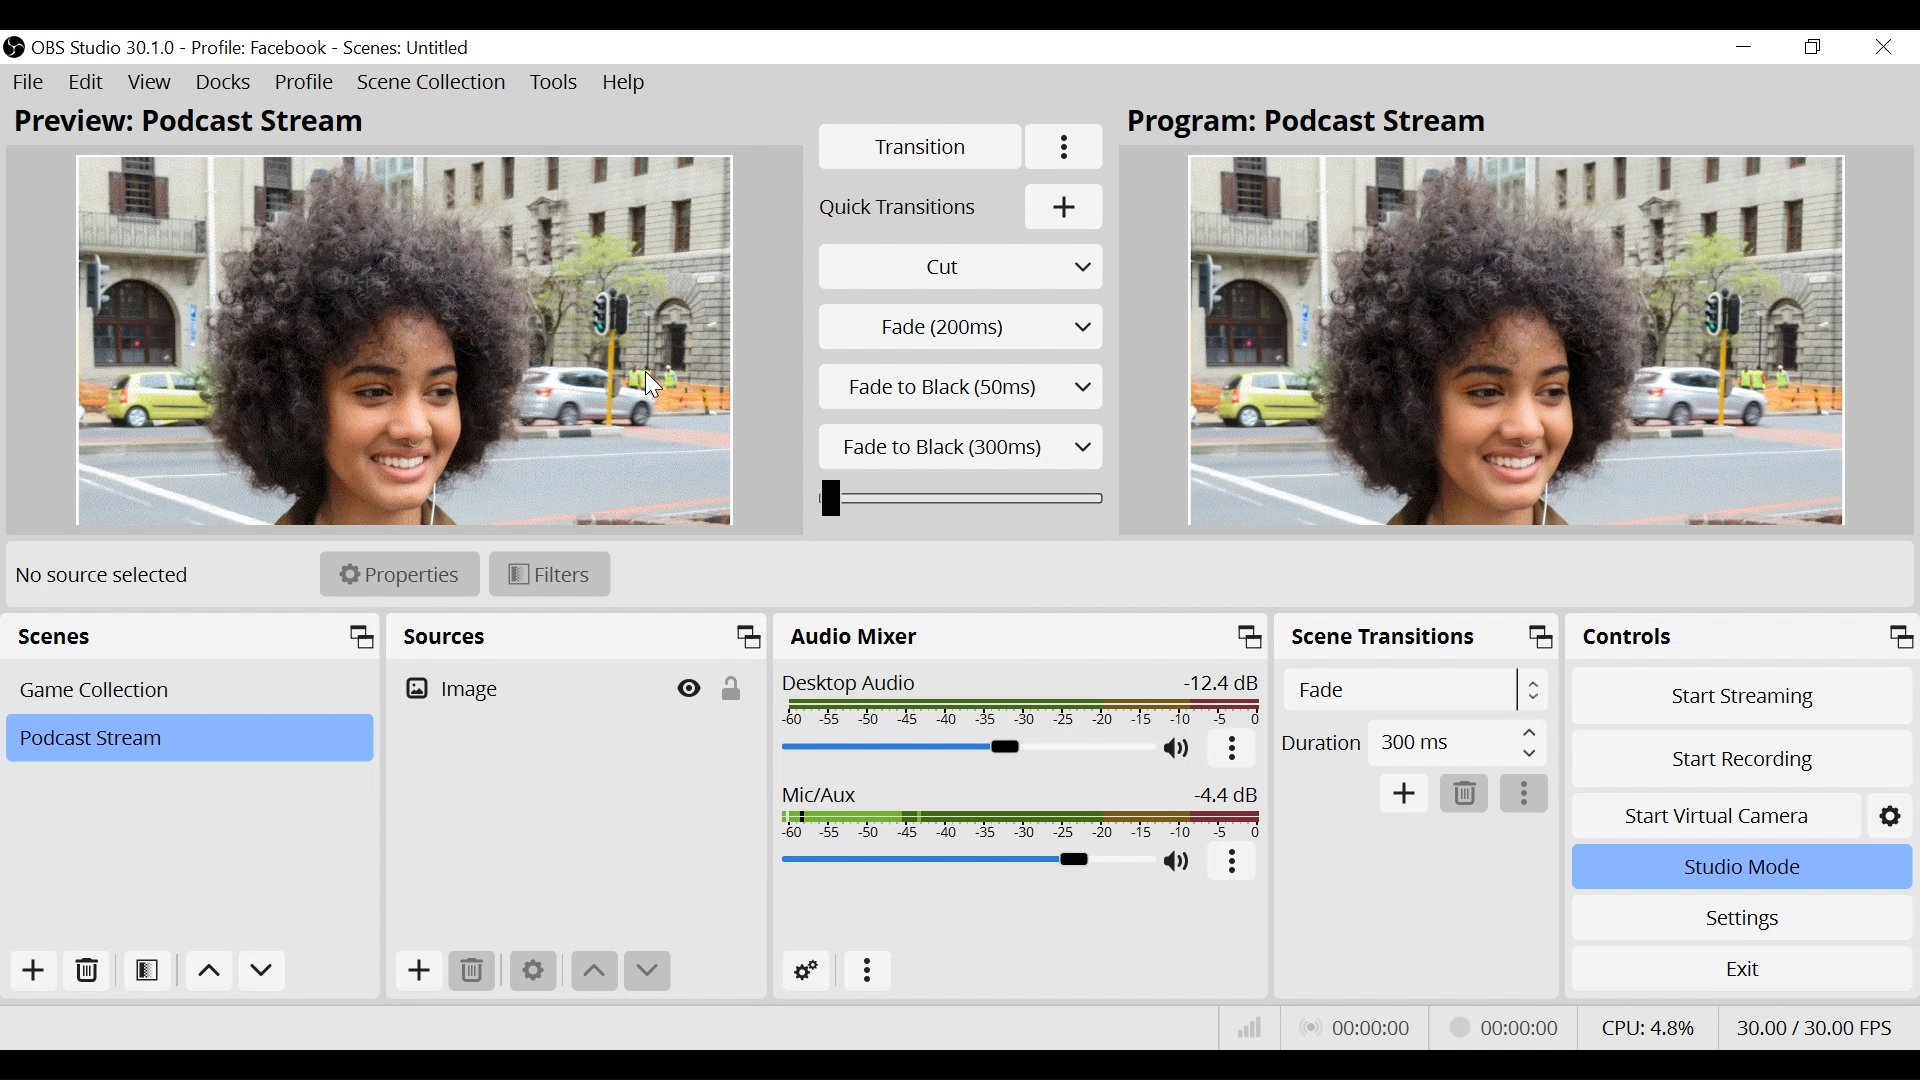  Describe the element at coordinates (14, 48) in the screenshot. I see `OBS Studio Desktop Icon` at that location.